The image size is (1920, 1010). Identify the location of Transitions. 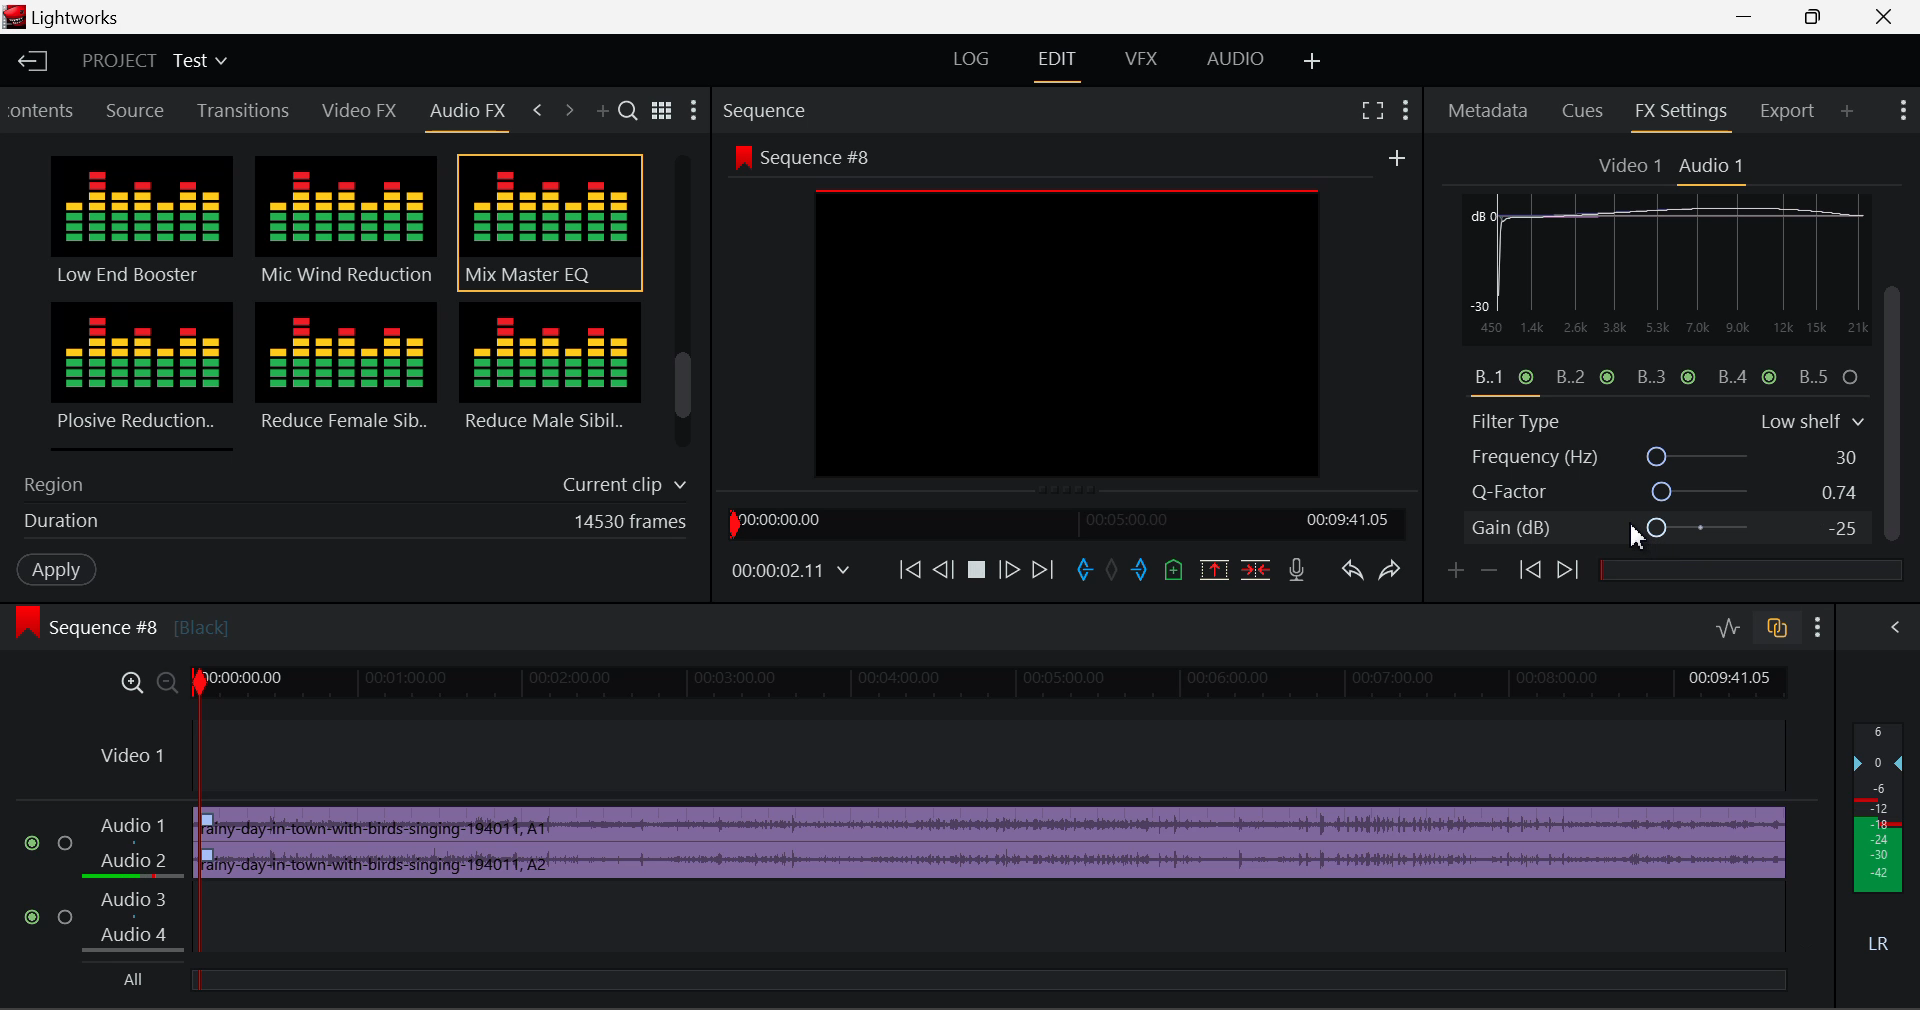
(244, 110).